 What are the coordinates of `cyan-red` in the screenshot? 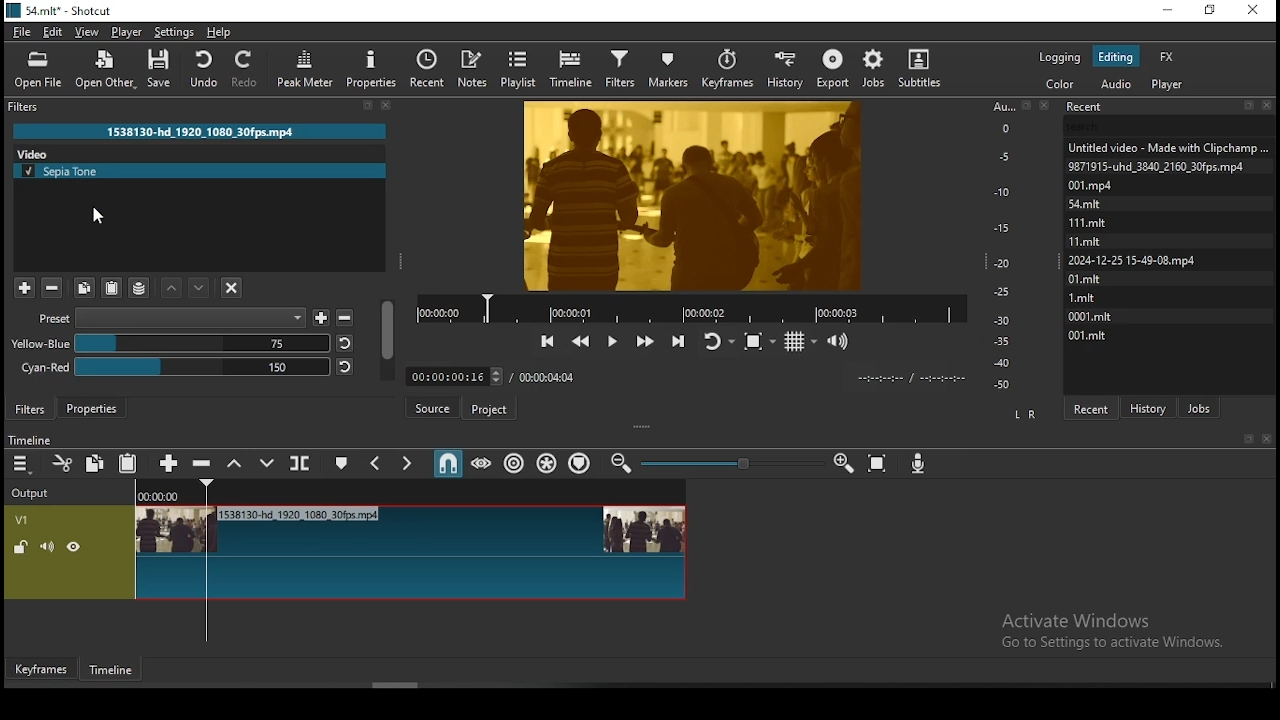 It's located at (175, 367).